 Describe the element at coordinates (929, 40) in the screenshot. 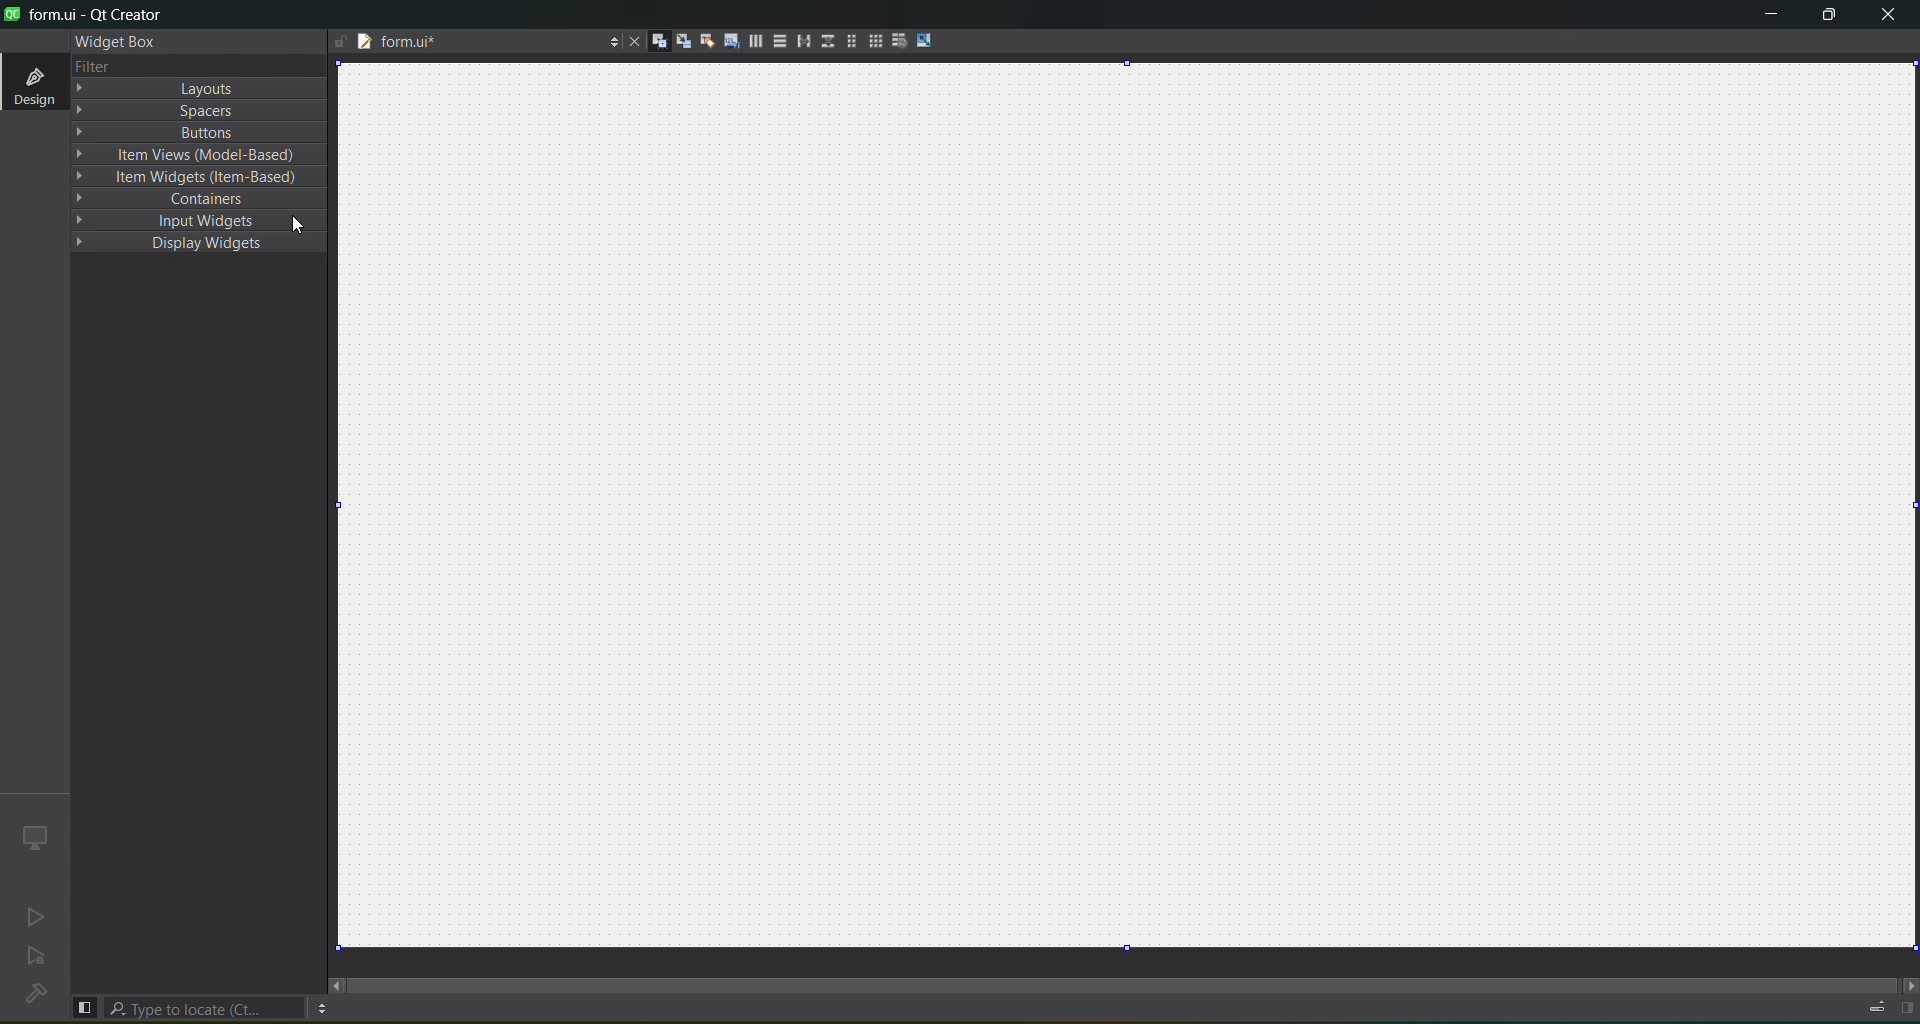

I see `adjust size` at that location.